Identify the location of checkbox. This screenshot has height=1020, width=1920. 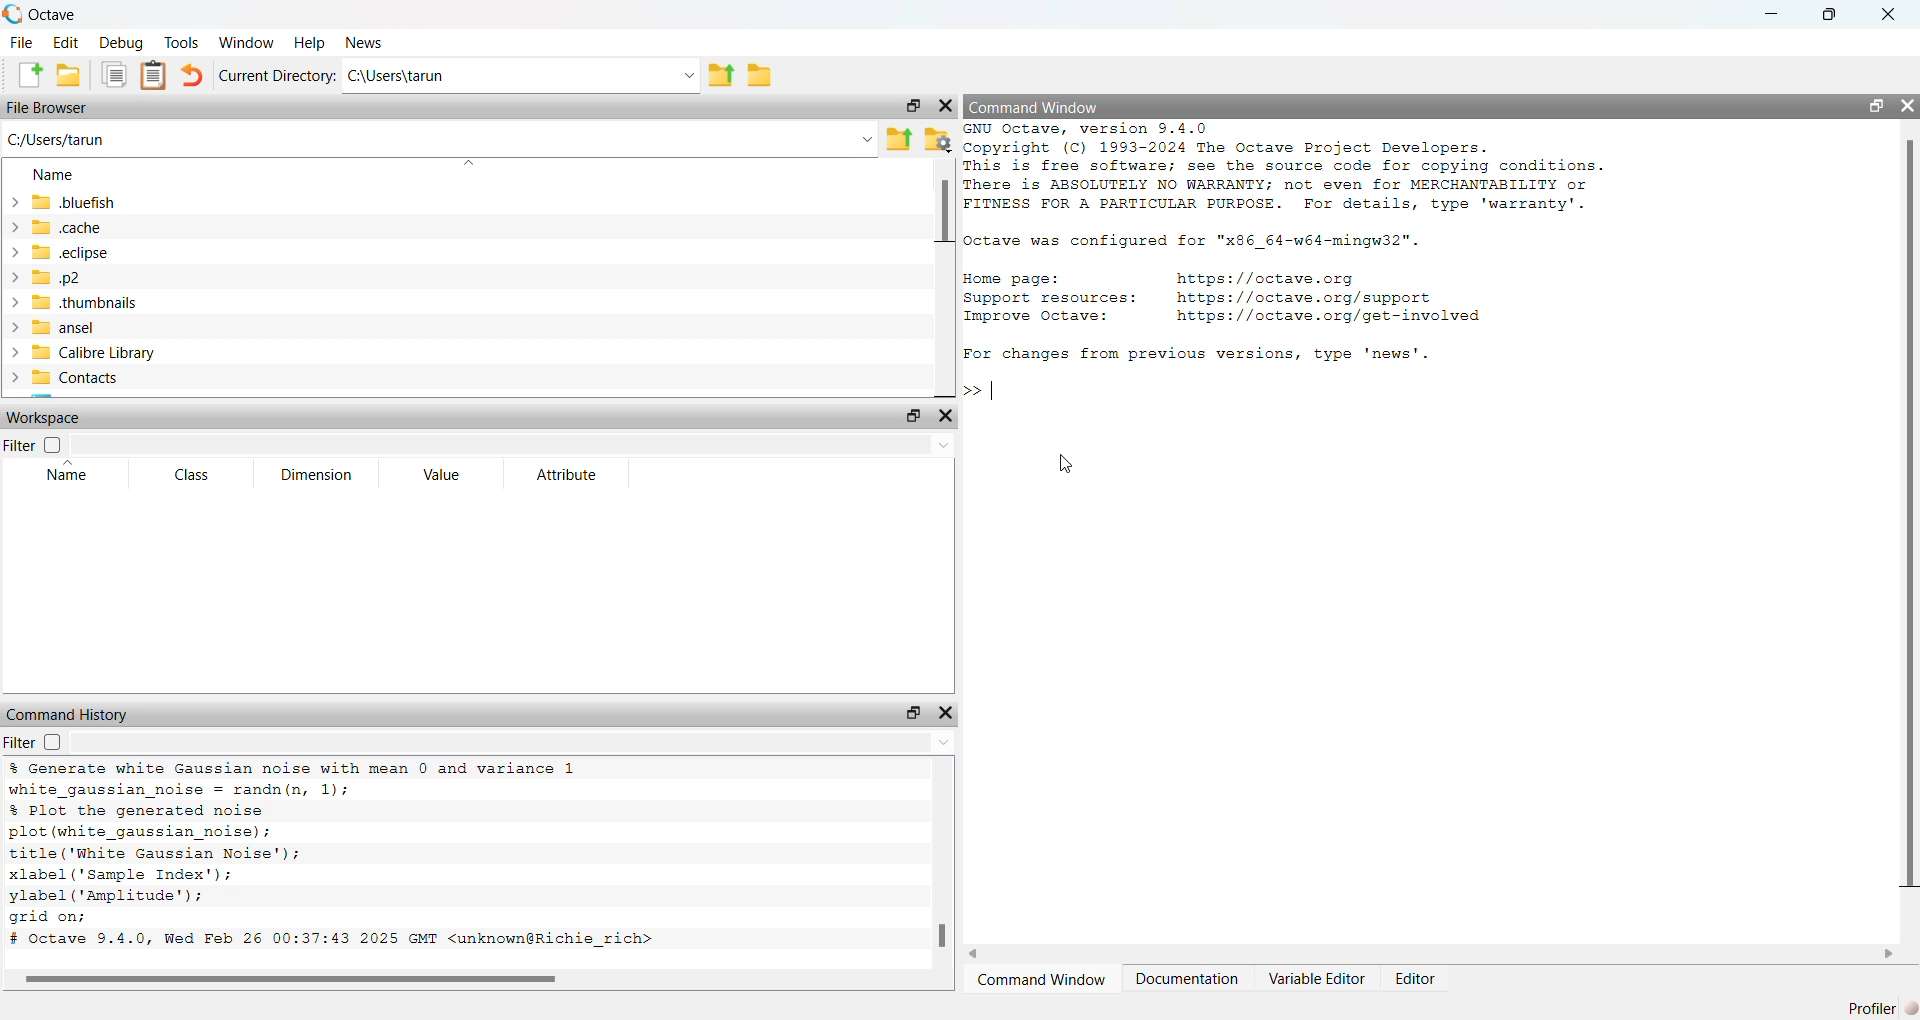
(58, 444).